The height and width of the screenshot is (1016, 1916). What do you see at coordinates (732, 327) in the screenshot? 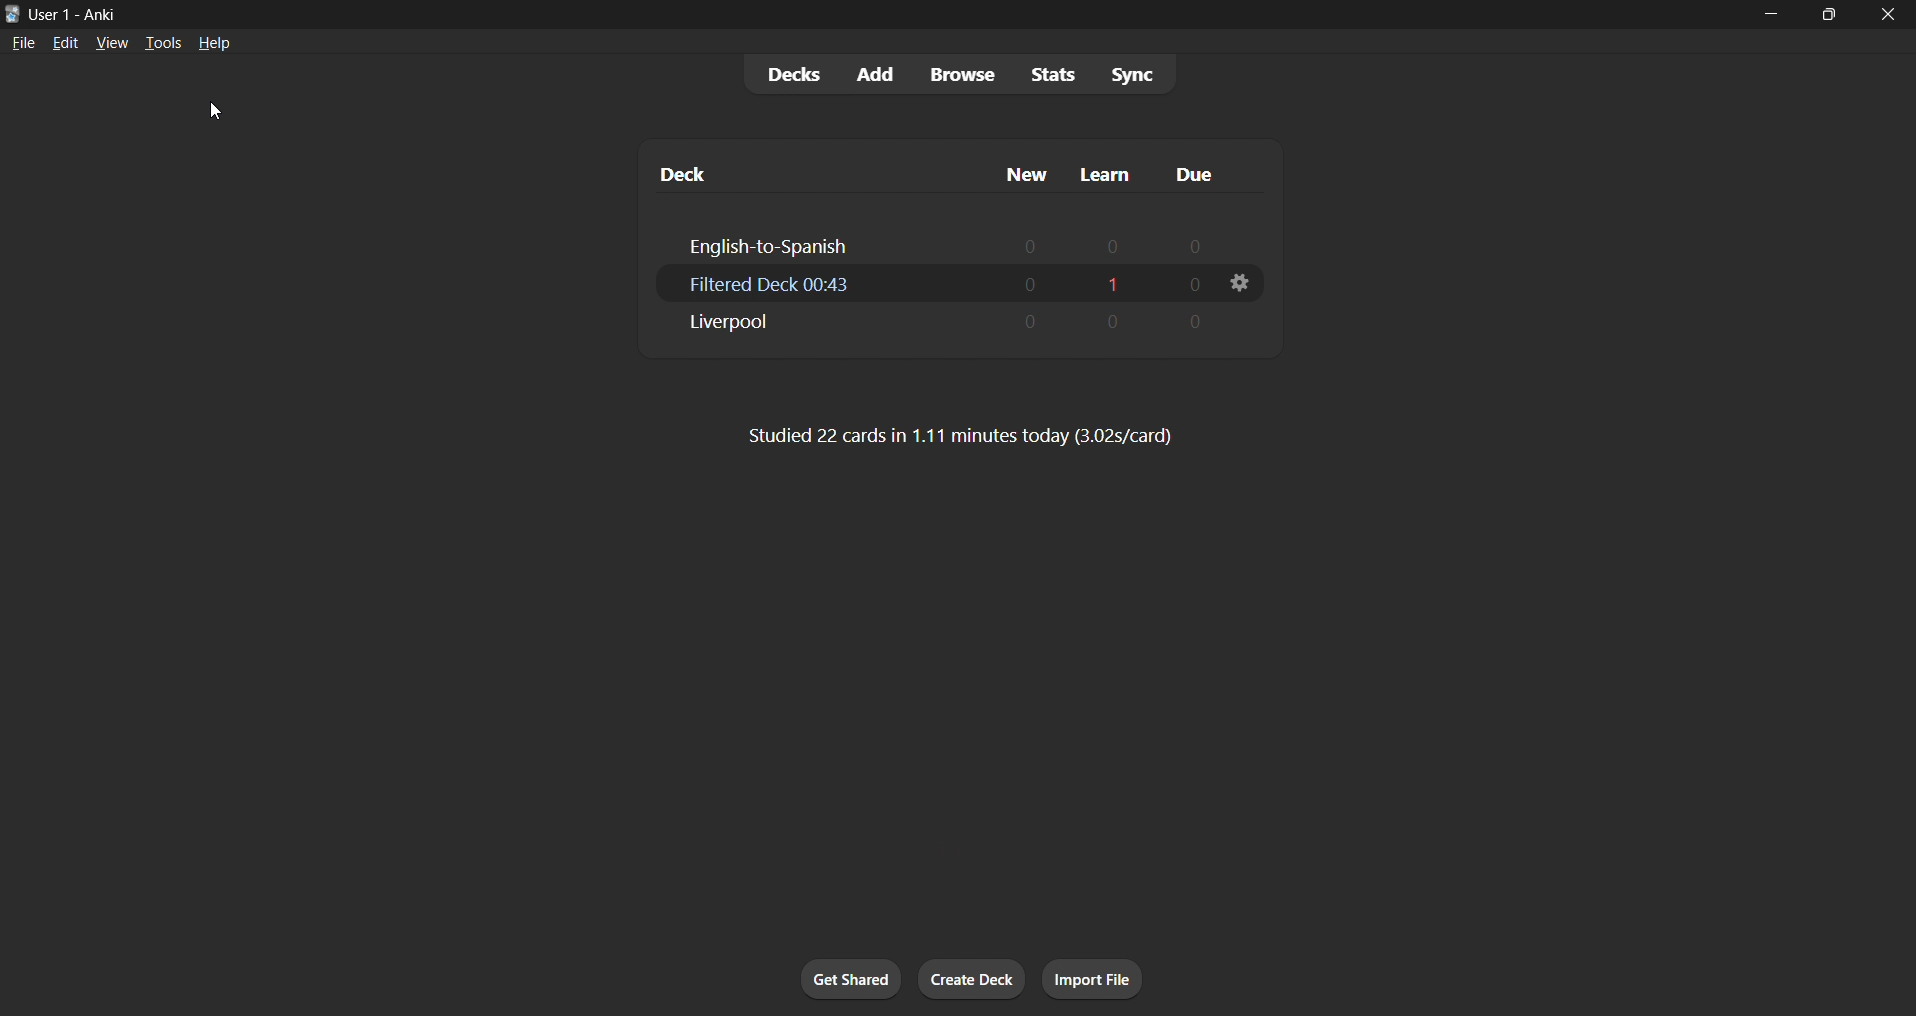
I see `Liverpool` at bounding box center [732, 327].